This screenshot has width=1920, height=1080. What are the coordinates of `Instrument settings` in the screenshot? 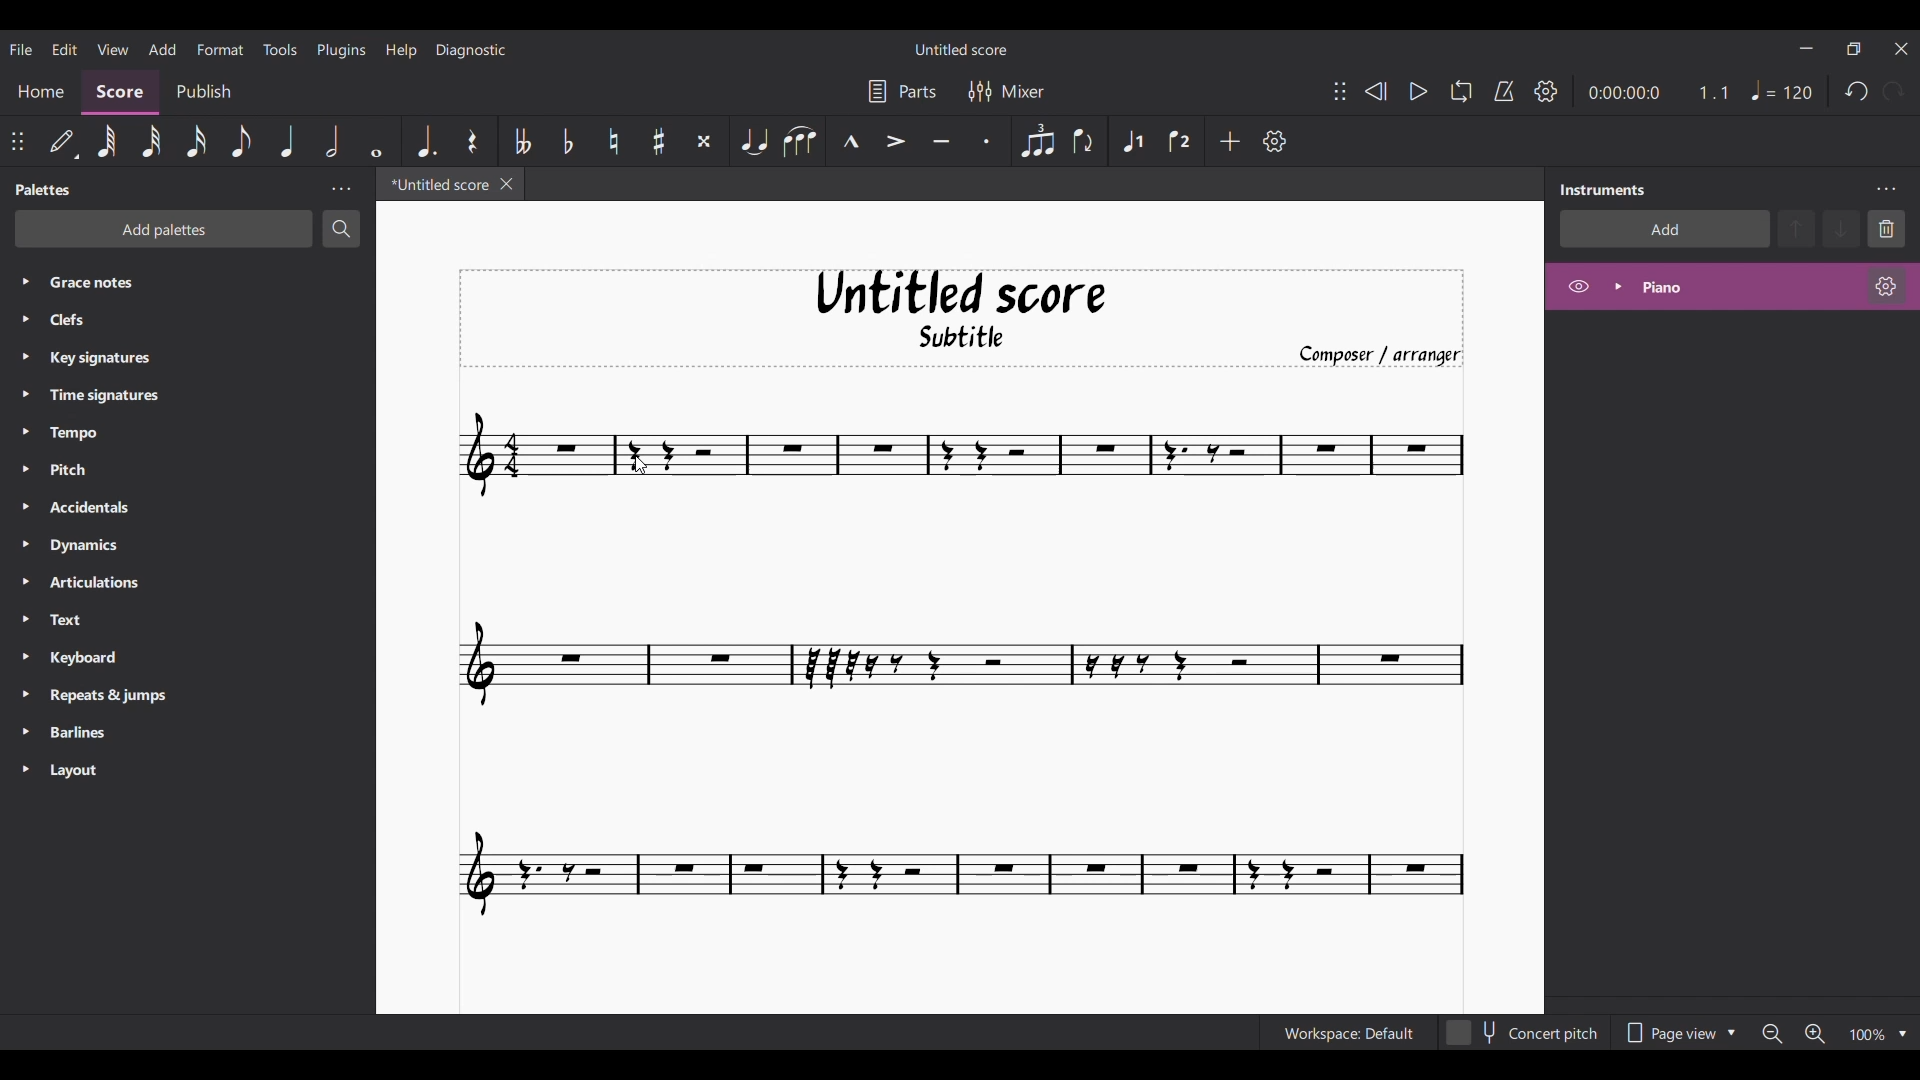 It's located at (1885, 189).